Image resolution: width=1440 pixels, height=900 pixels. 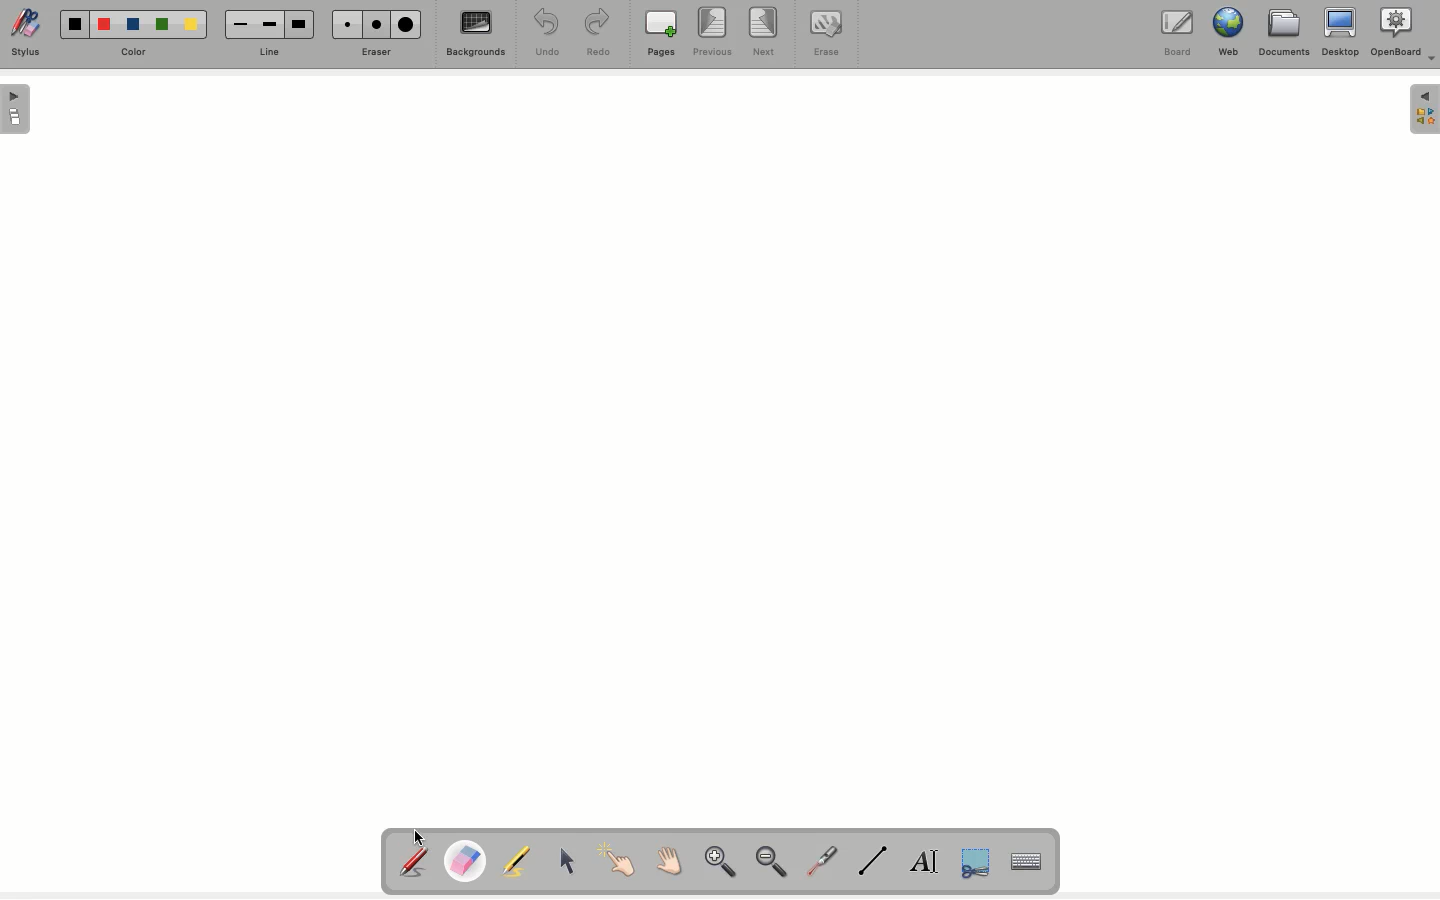 What do you see at coordinates (166, 23) in the screenshot?
I see `Green` at bounding box center [166, 23].